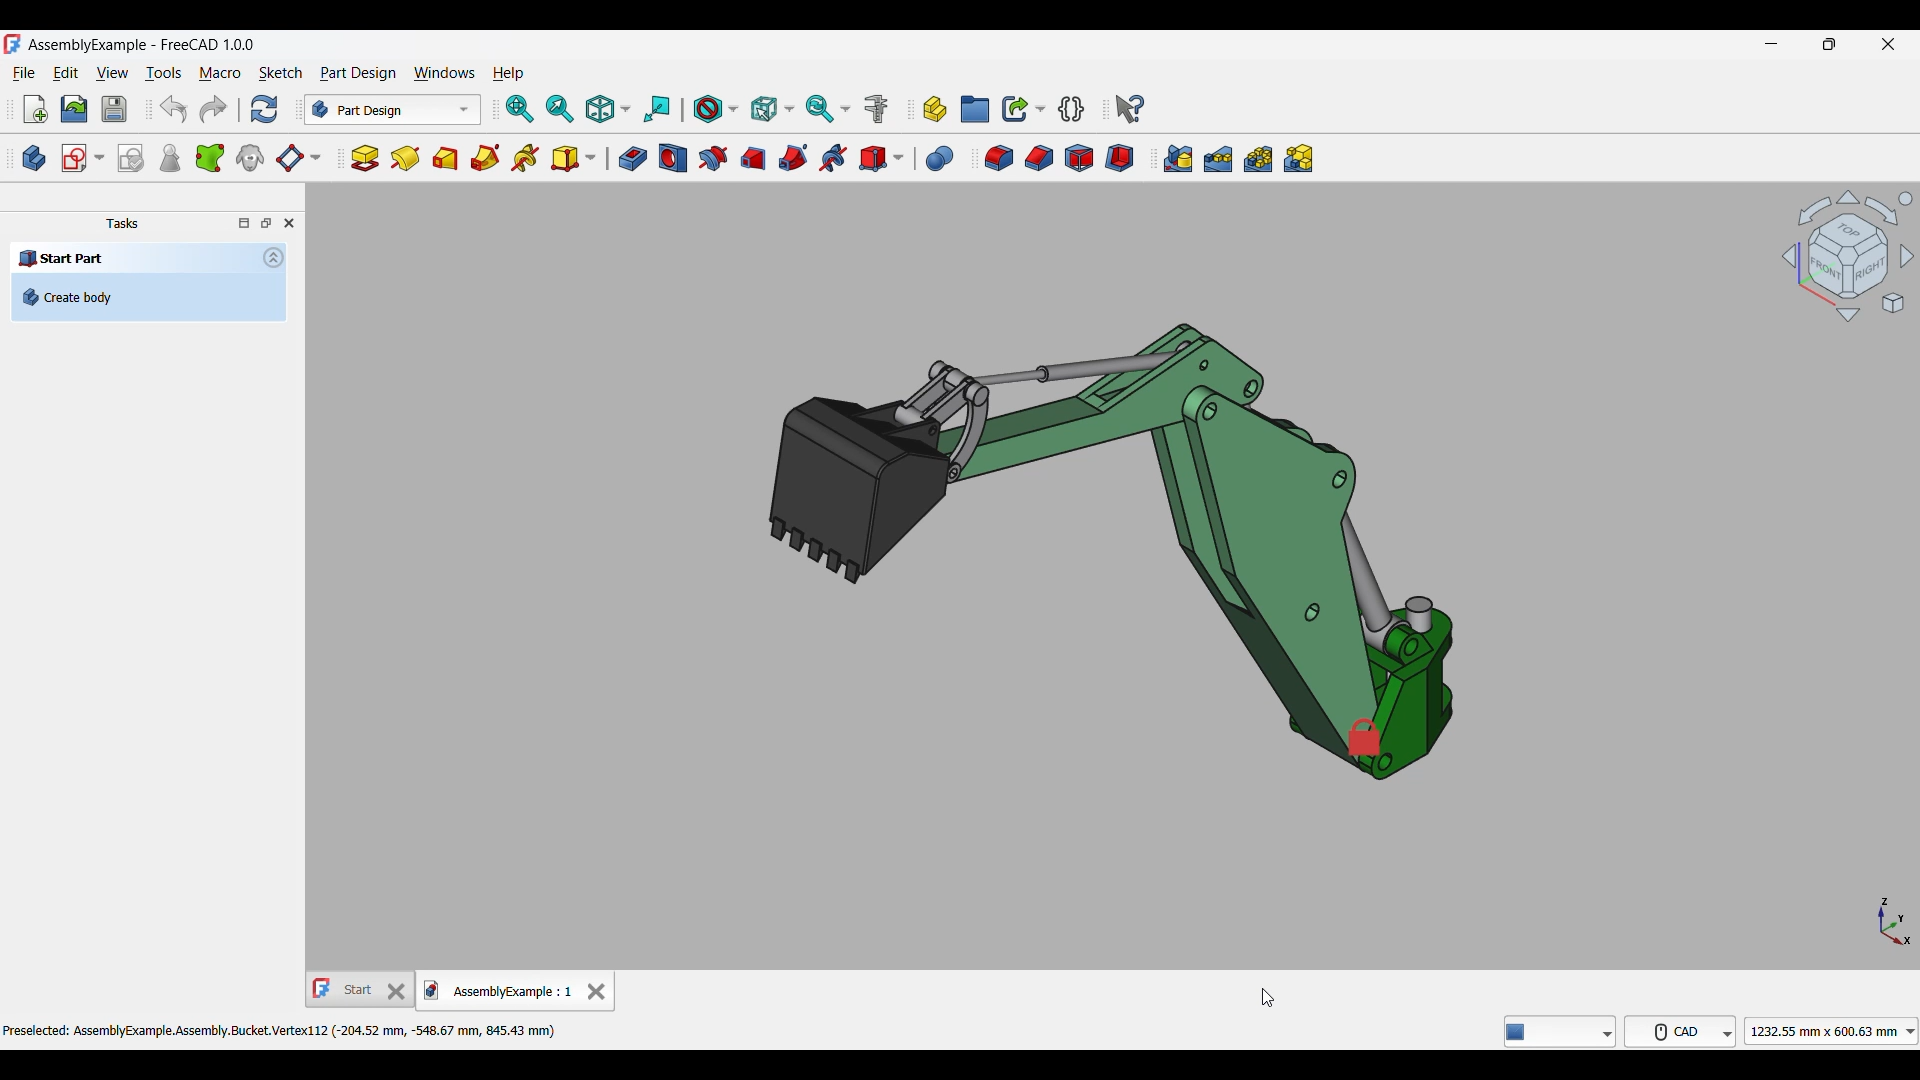 The height and width of the screenshot is (1080, 1920). Describe the element at coordinates (114, 109) in the screenshot. I see `Save` at that location.